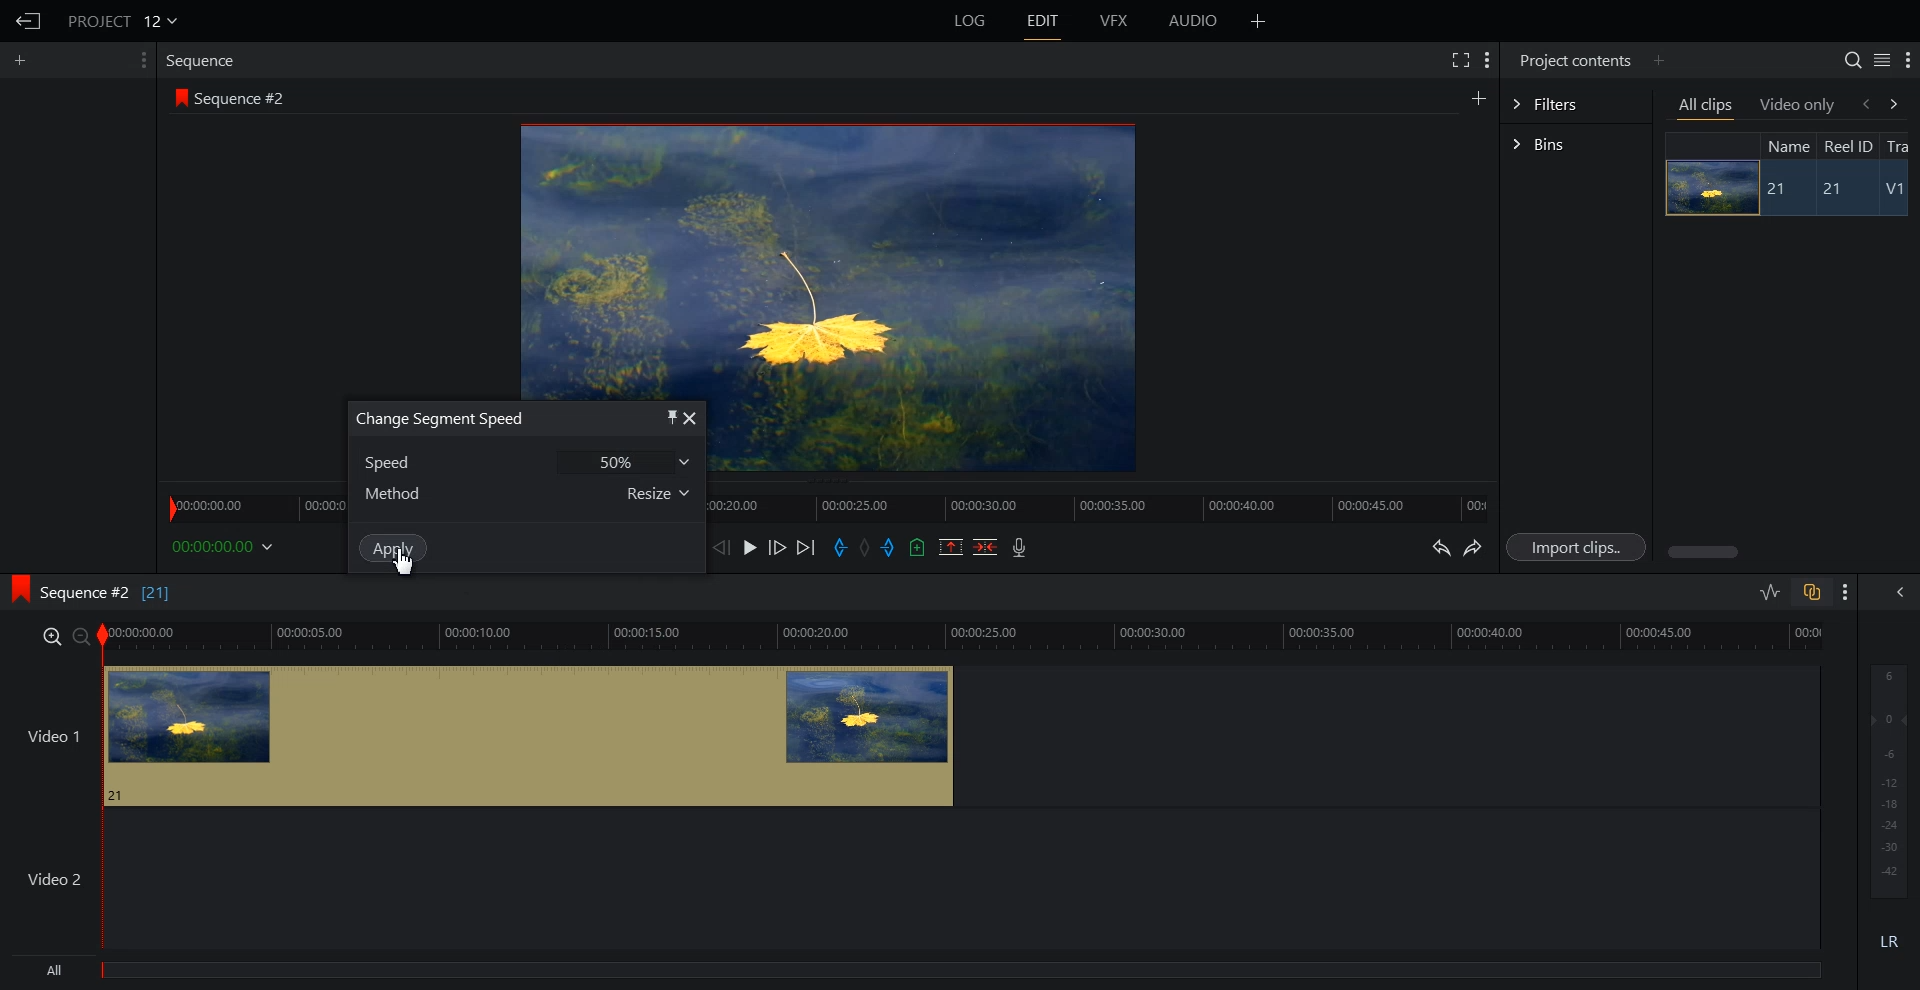 The height and width of the screenshot is (990, 1920). Describe the element at coordinates (1258, 21) in the screenshot. I see `Add panel` at that location.